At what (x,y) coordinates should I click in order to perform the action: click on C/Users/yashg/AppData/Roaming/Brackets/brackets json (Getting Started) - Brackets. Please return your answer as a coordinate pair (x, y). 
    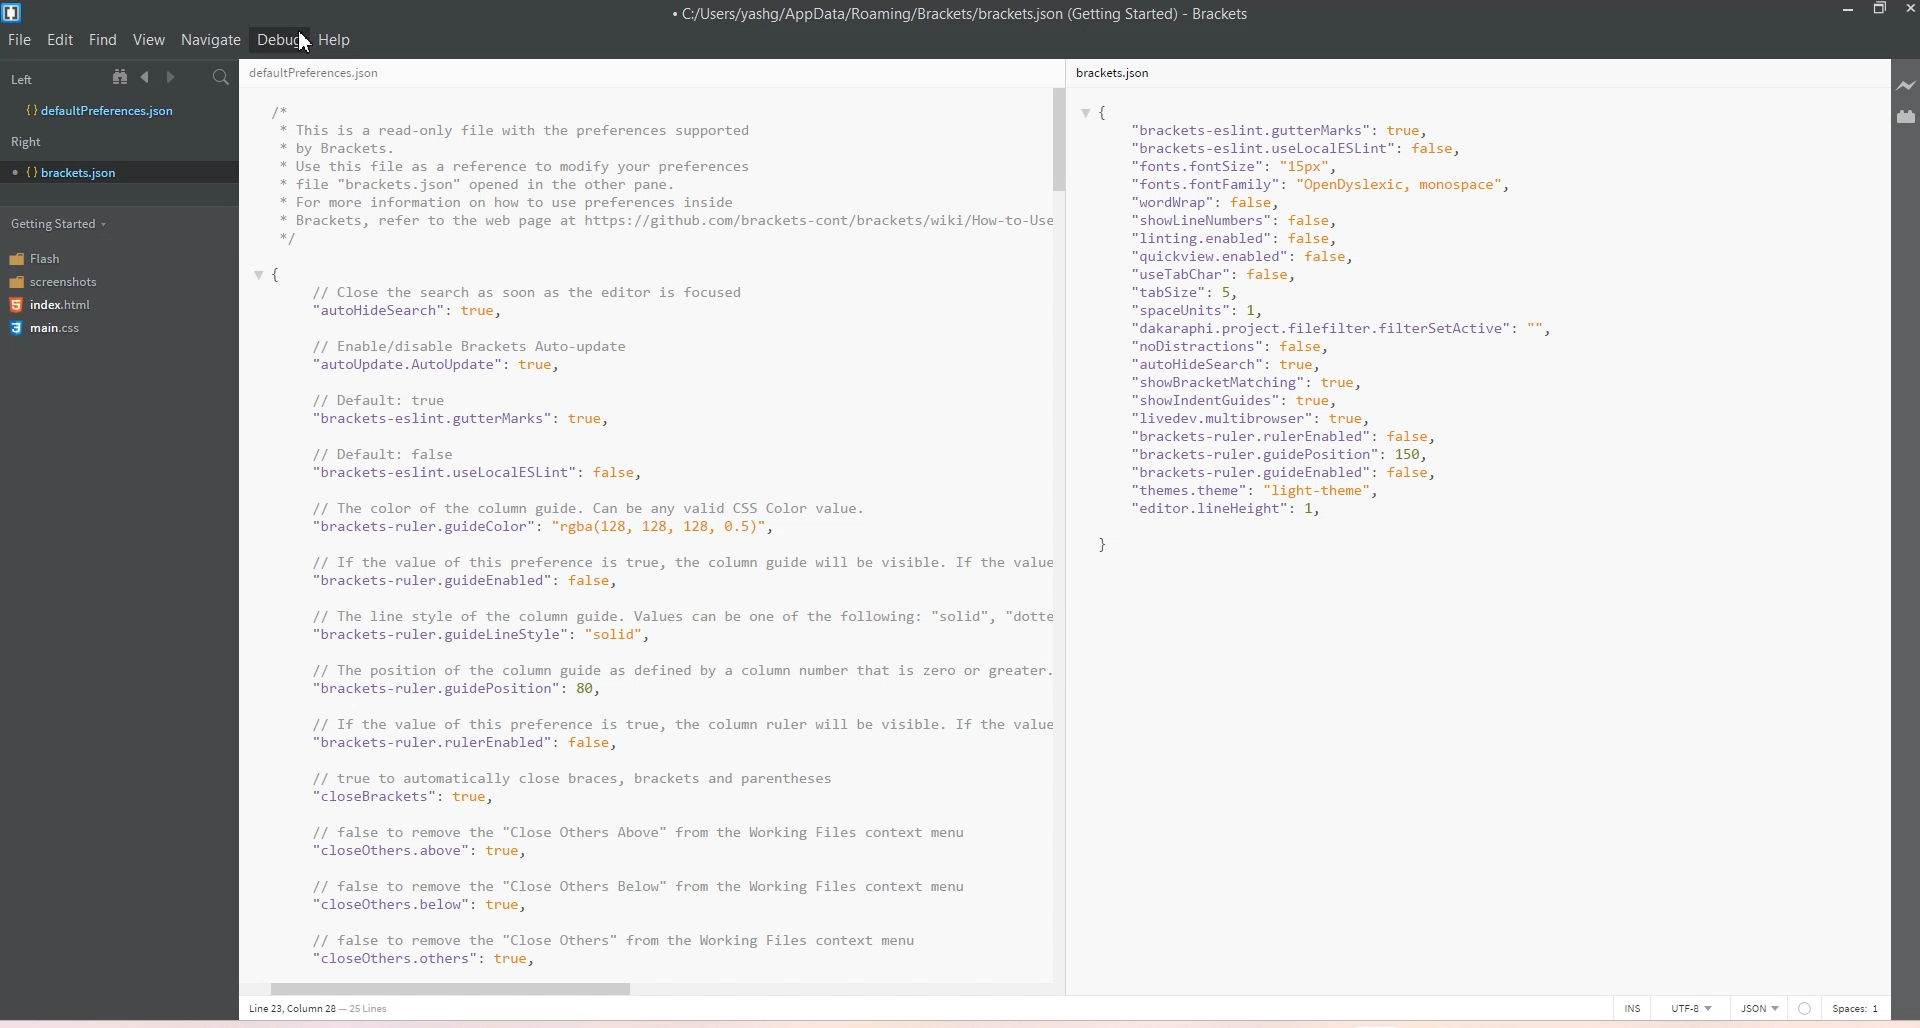
    Looking at the image, I should click on (975, 15).